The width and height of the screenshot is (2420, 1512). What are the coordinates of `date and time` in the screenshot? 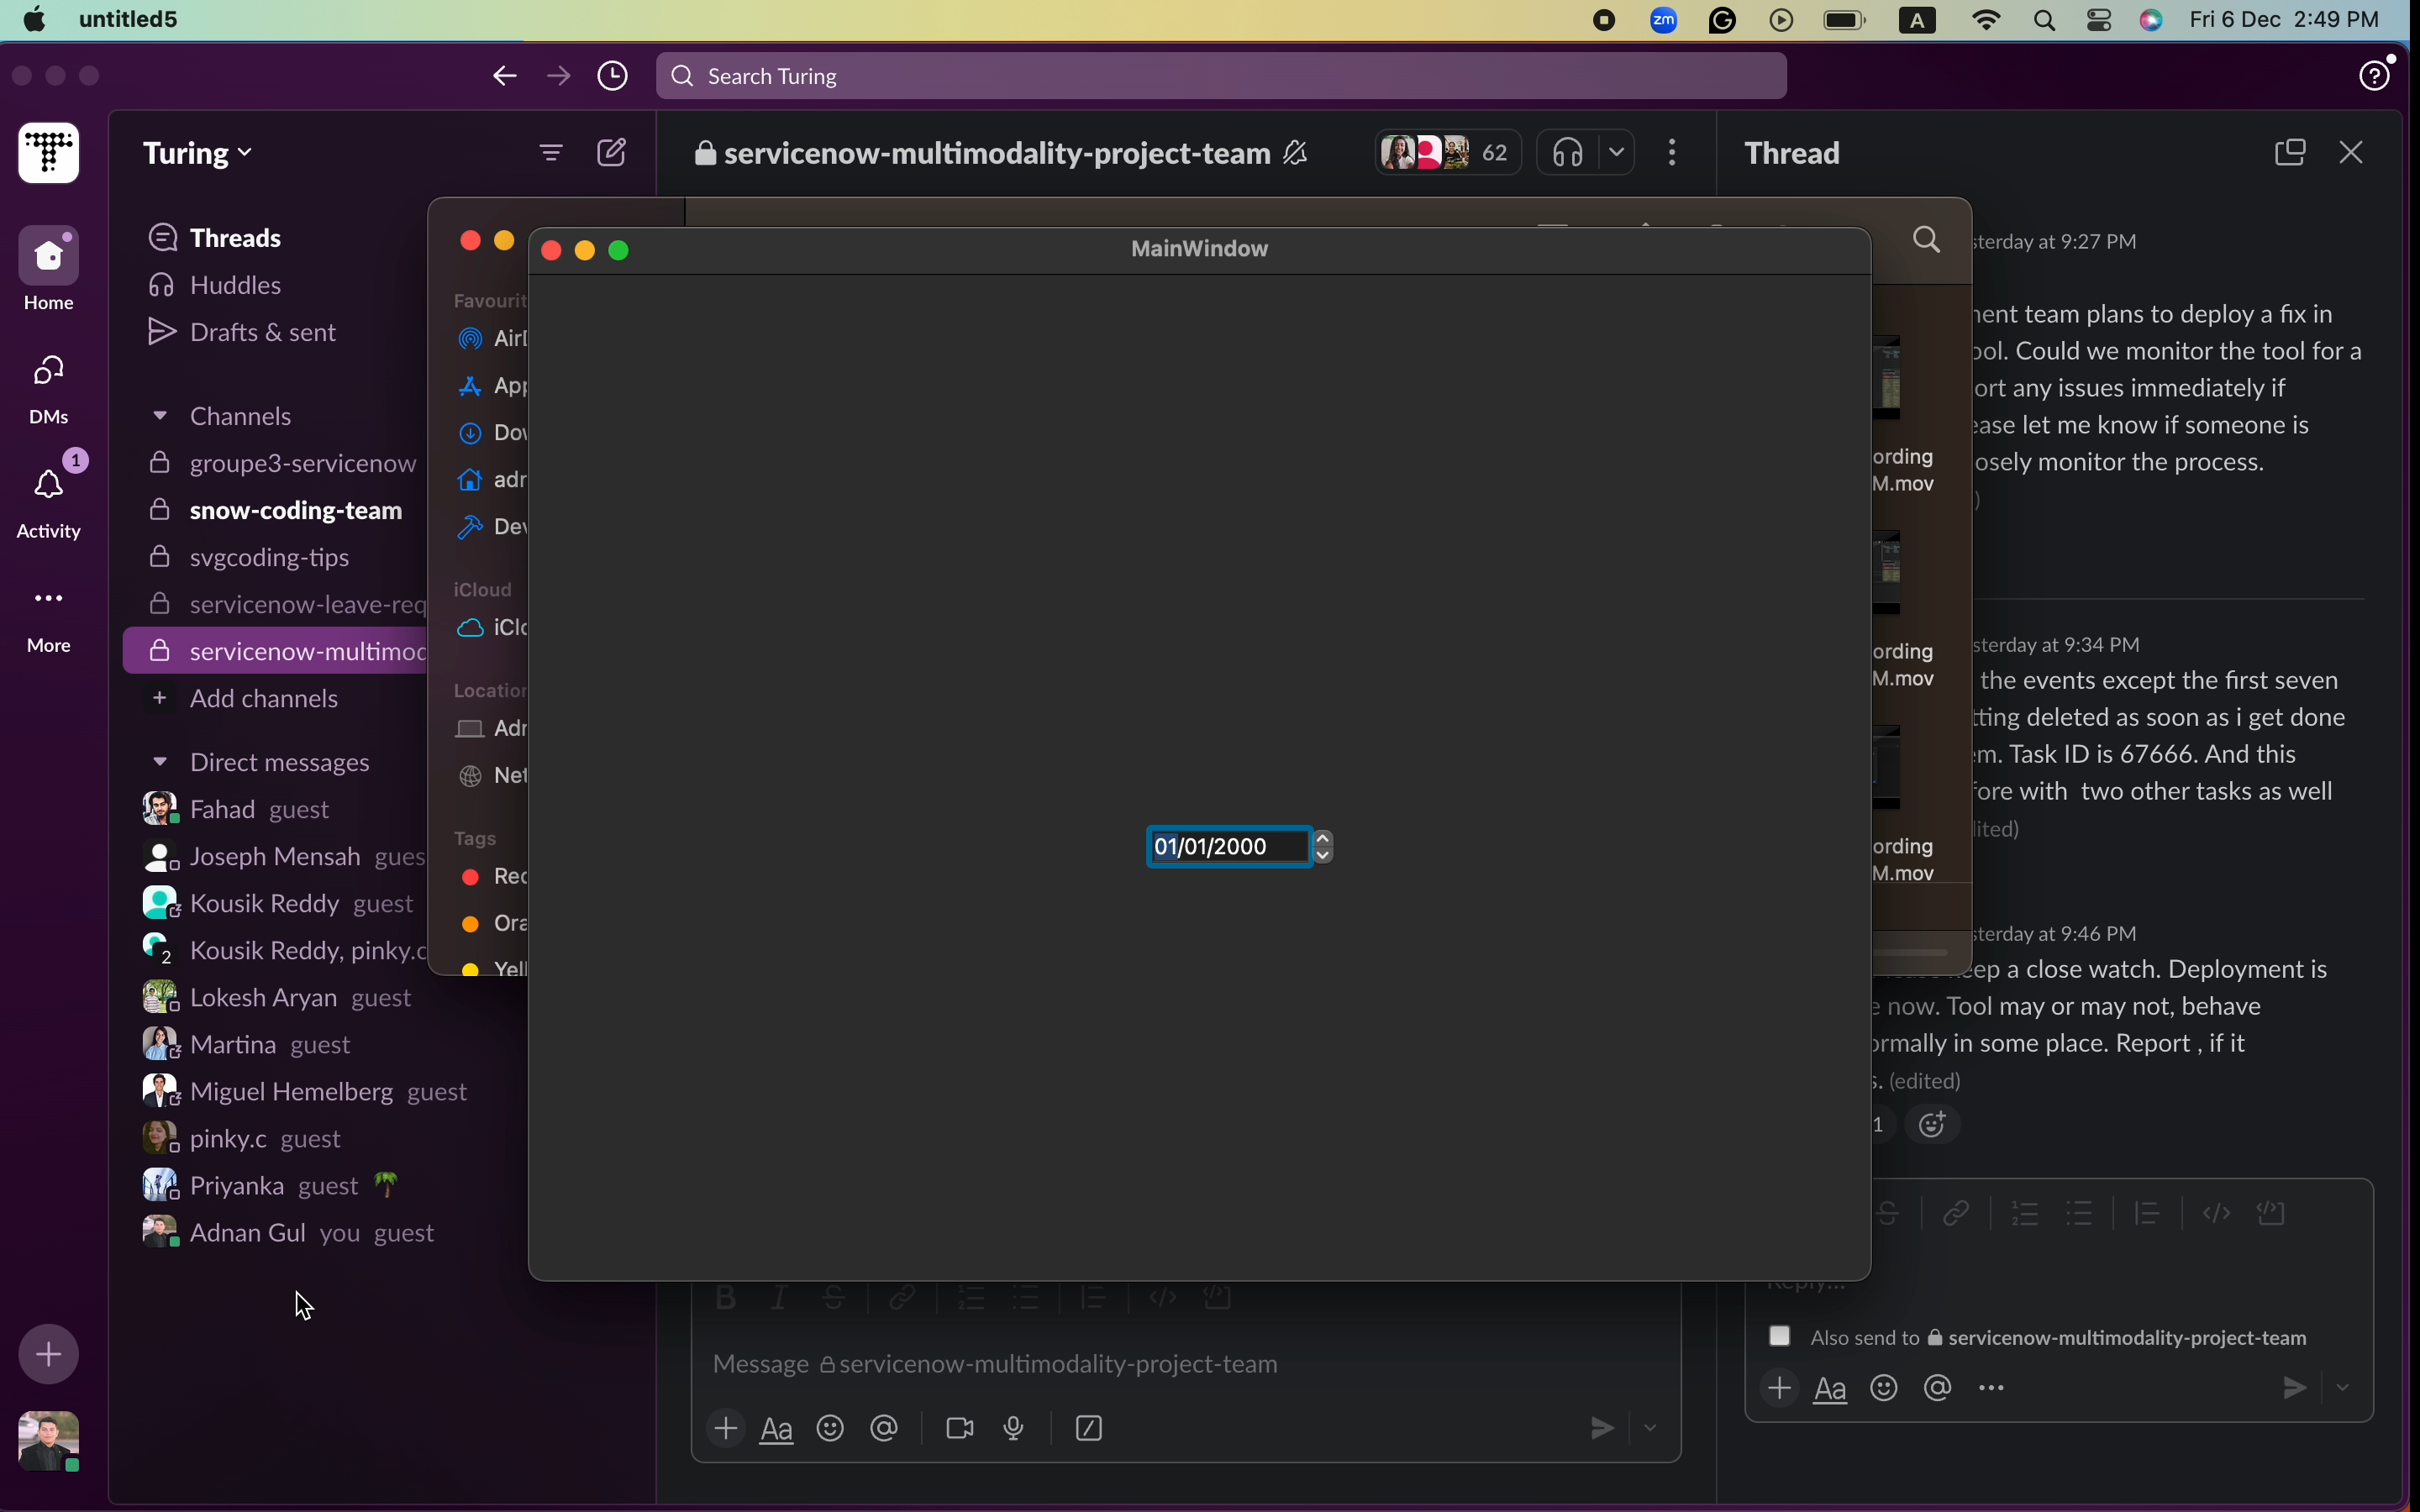 It's located at (2057, 934).